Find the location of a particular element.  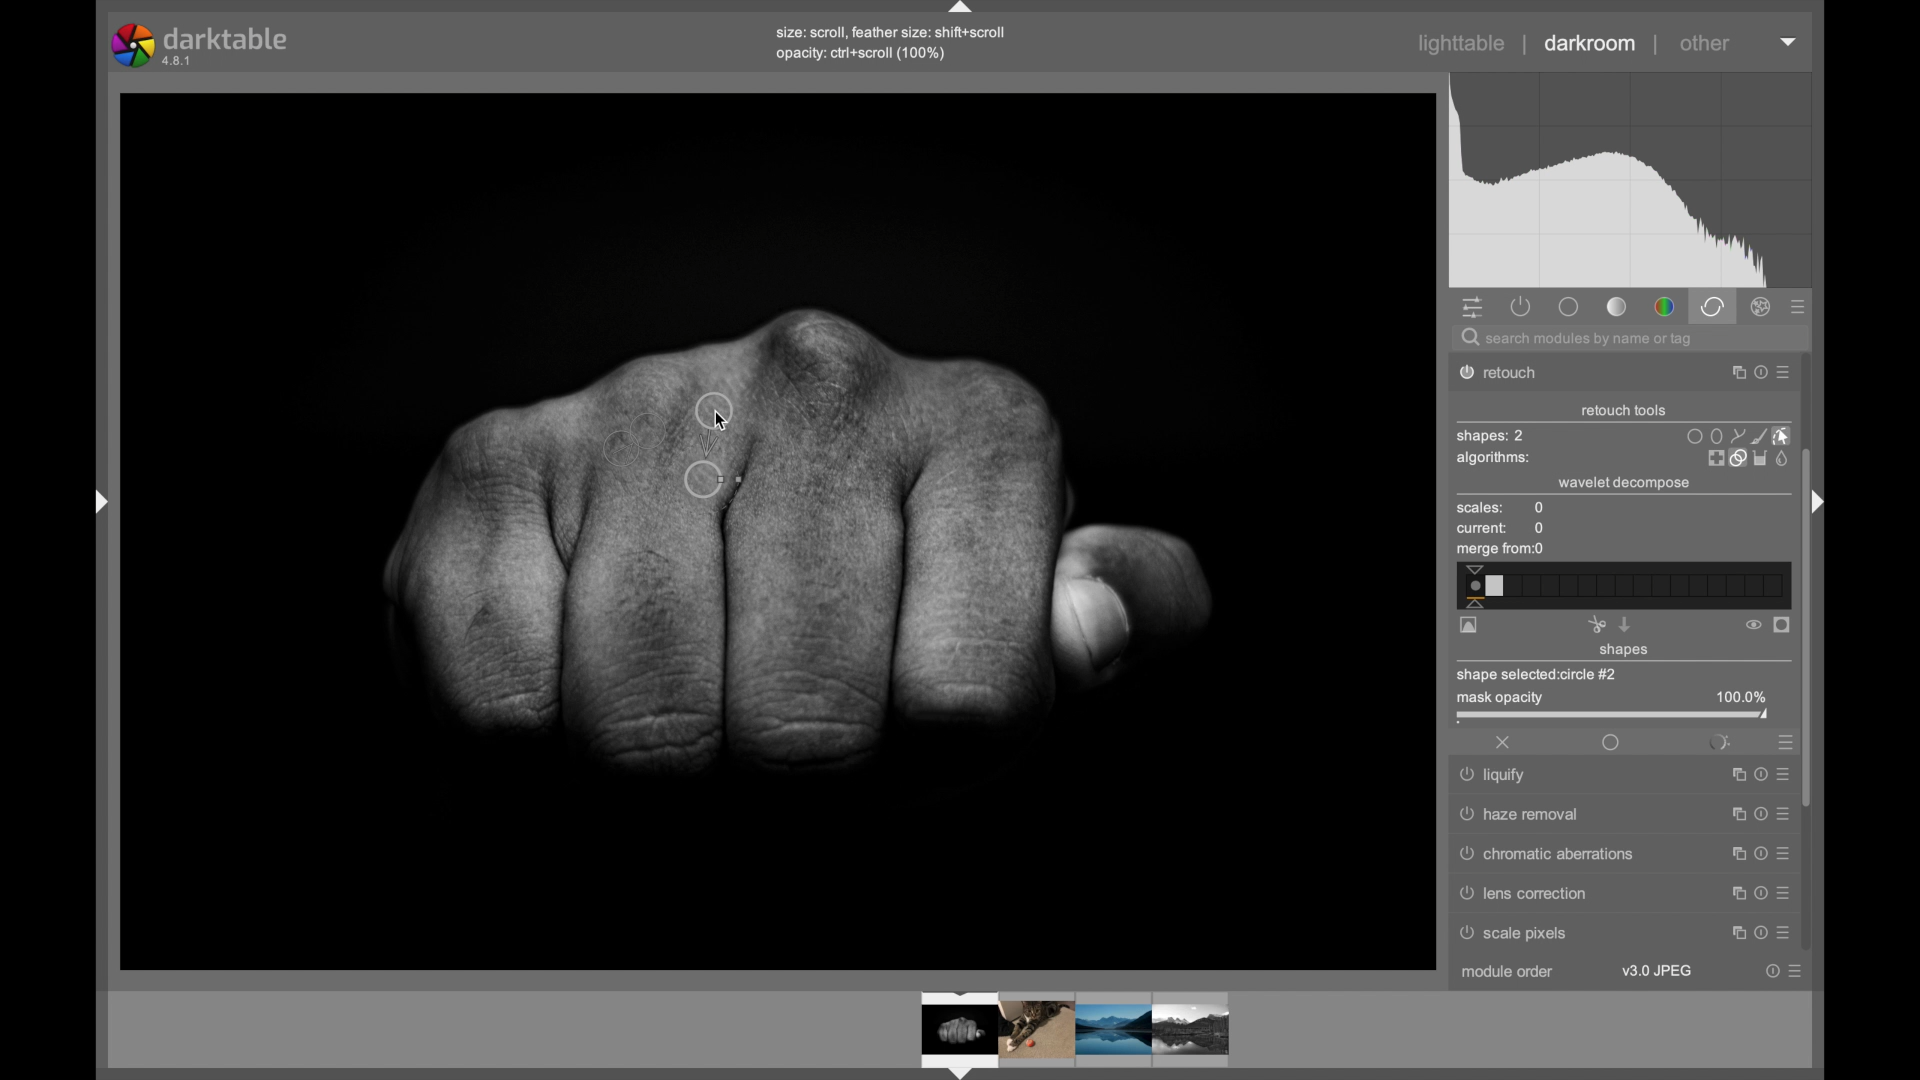

presets is located at coordinates (1782, 741).